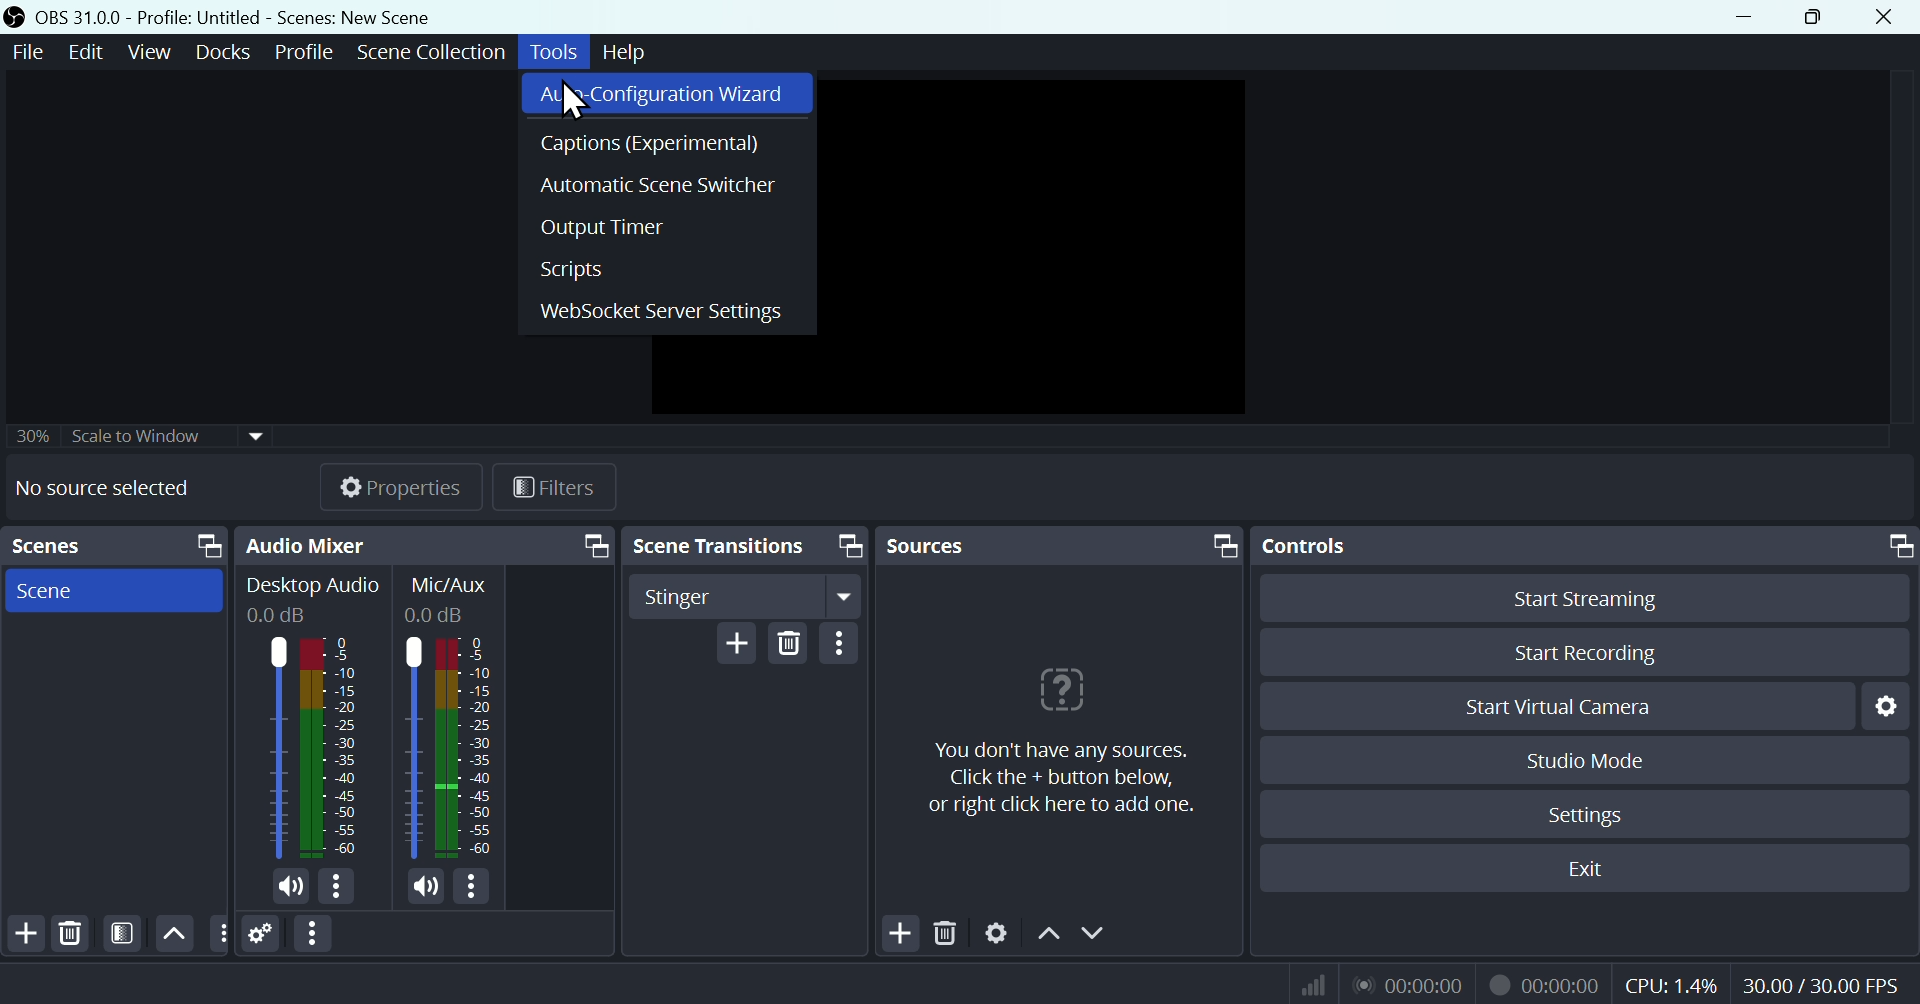 The width and height of the screenshot is (1920, 1004). Describe the element at coordinates (737, 642) in the screenshot. I see `Add ` at that location.